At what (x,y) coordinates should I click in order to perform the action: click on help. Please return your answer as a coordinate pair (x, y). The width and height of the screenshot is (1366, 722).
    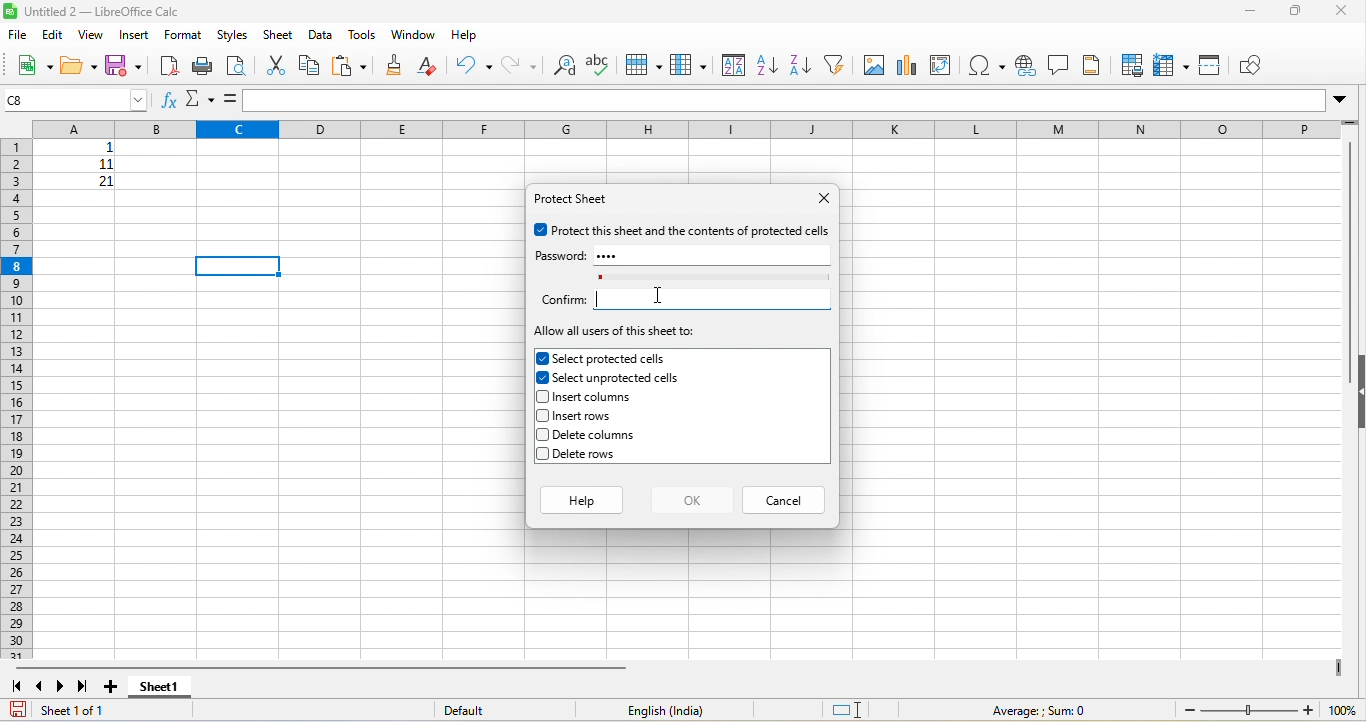
    Looking at the image, I should click on (583, 500).